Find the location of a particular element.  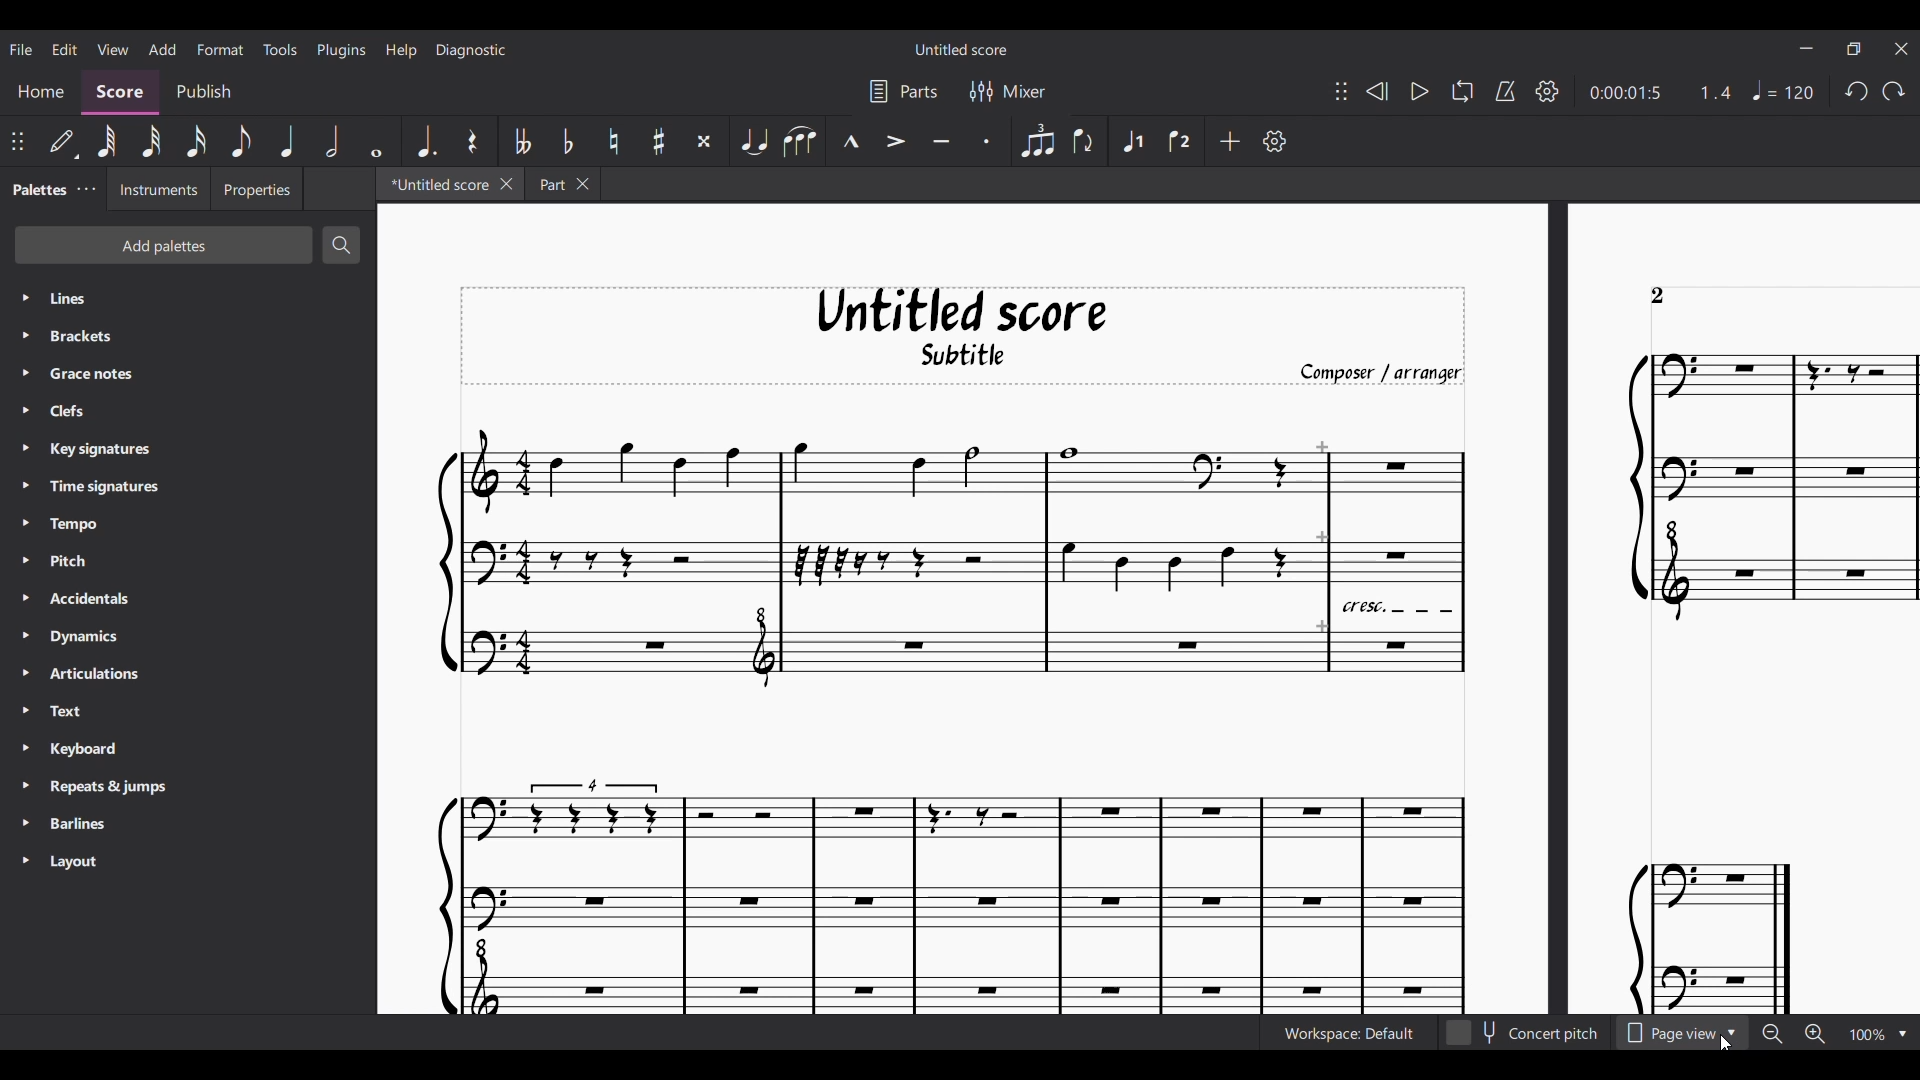

Score title, sub-title, and composer name is located at coordinates (963, 334).